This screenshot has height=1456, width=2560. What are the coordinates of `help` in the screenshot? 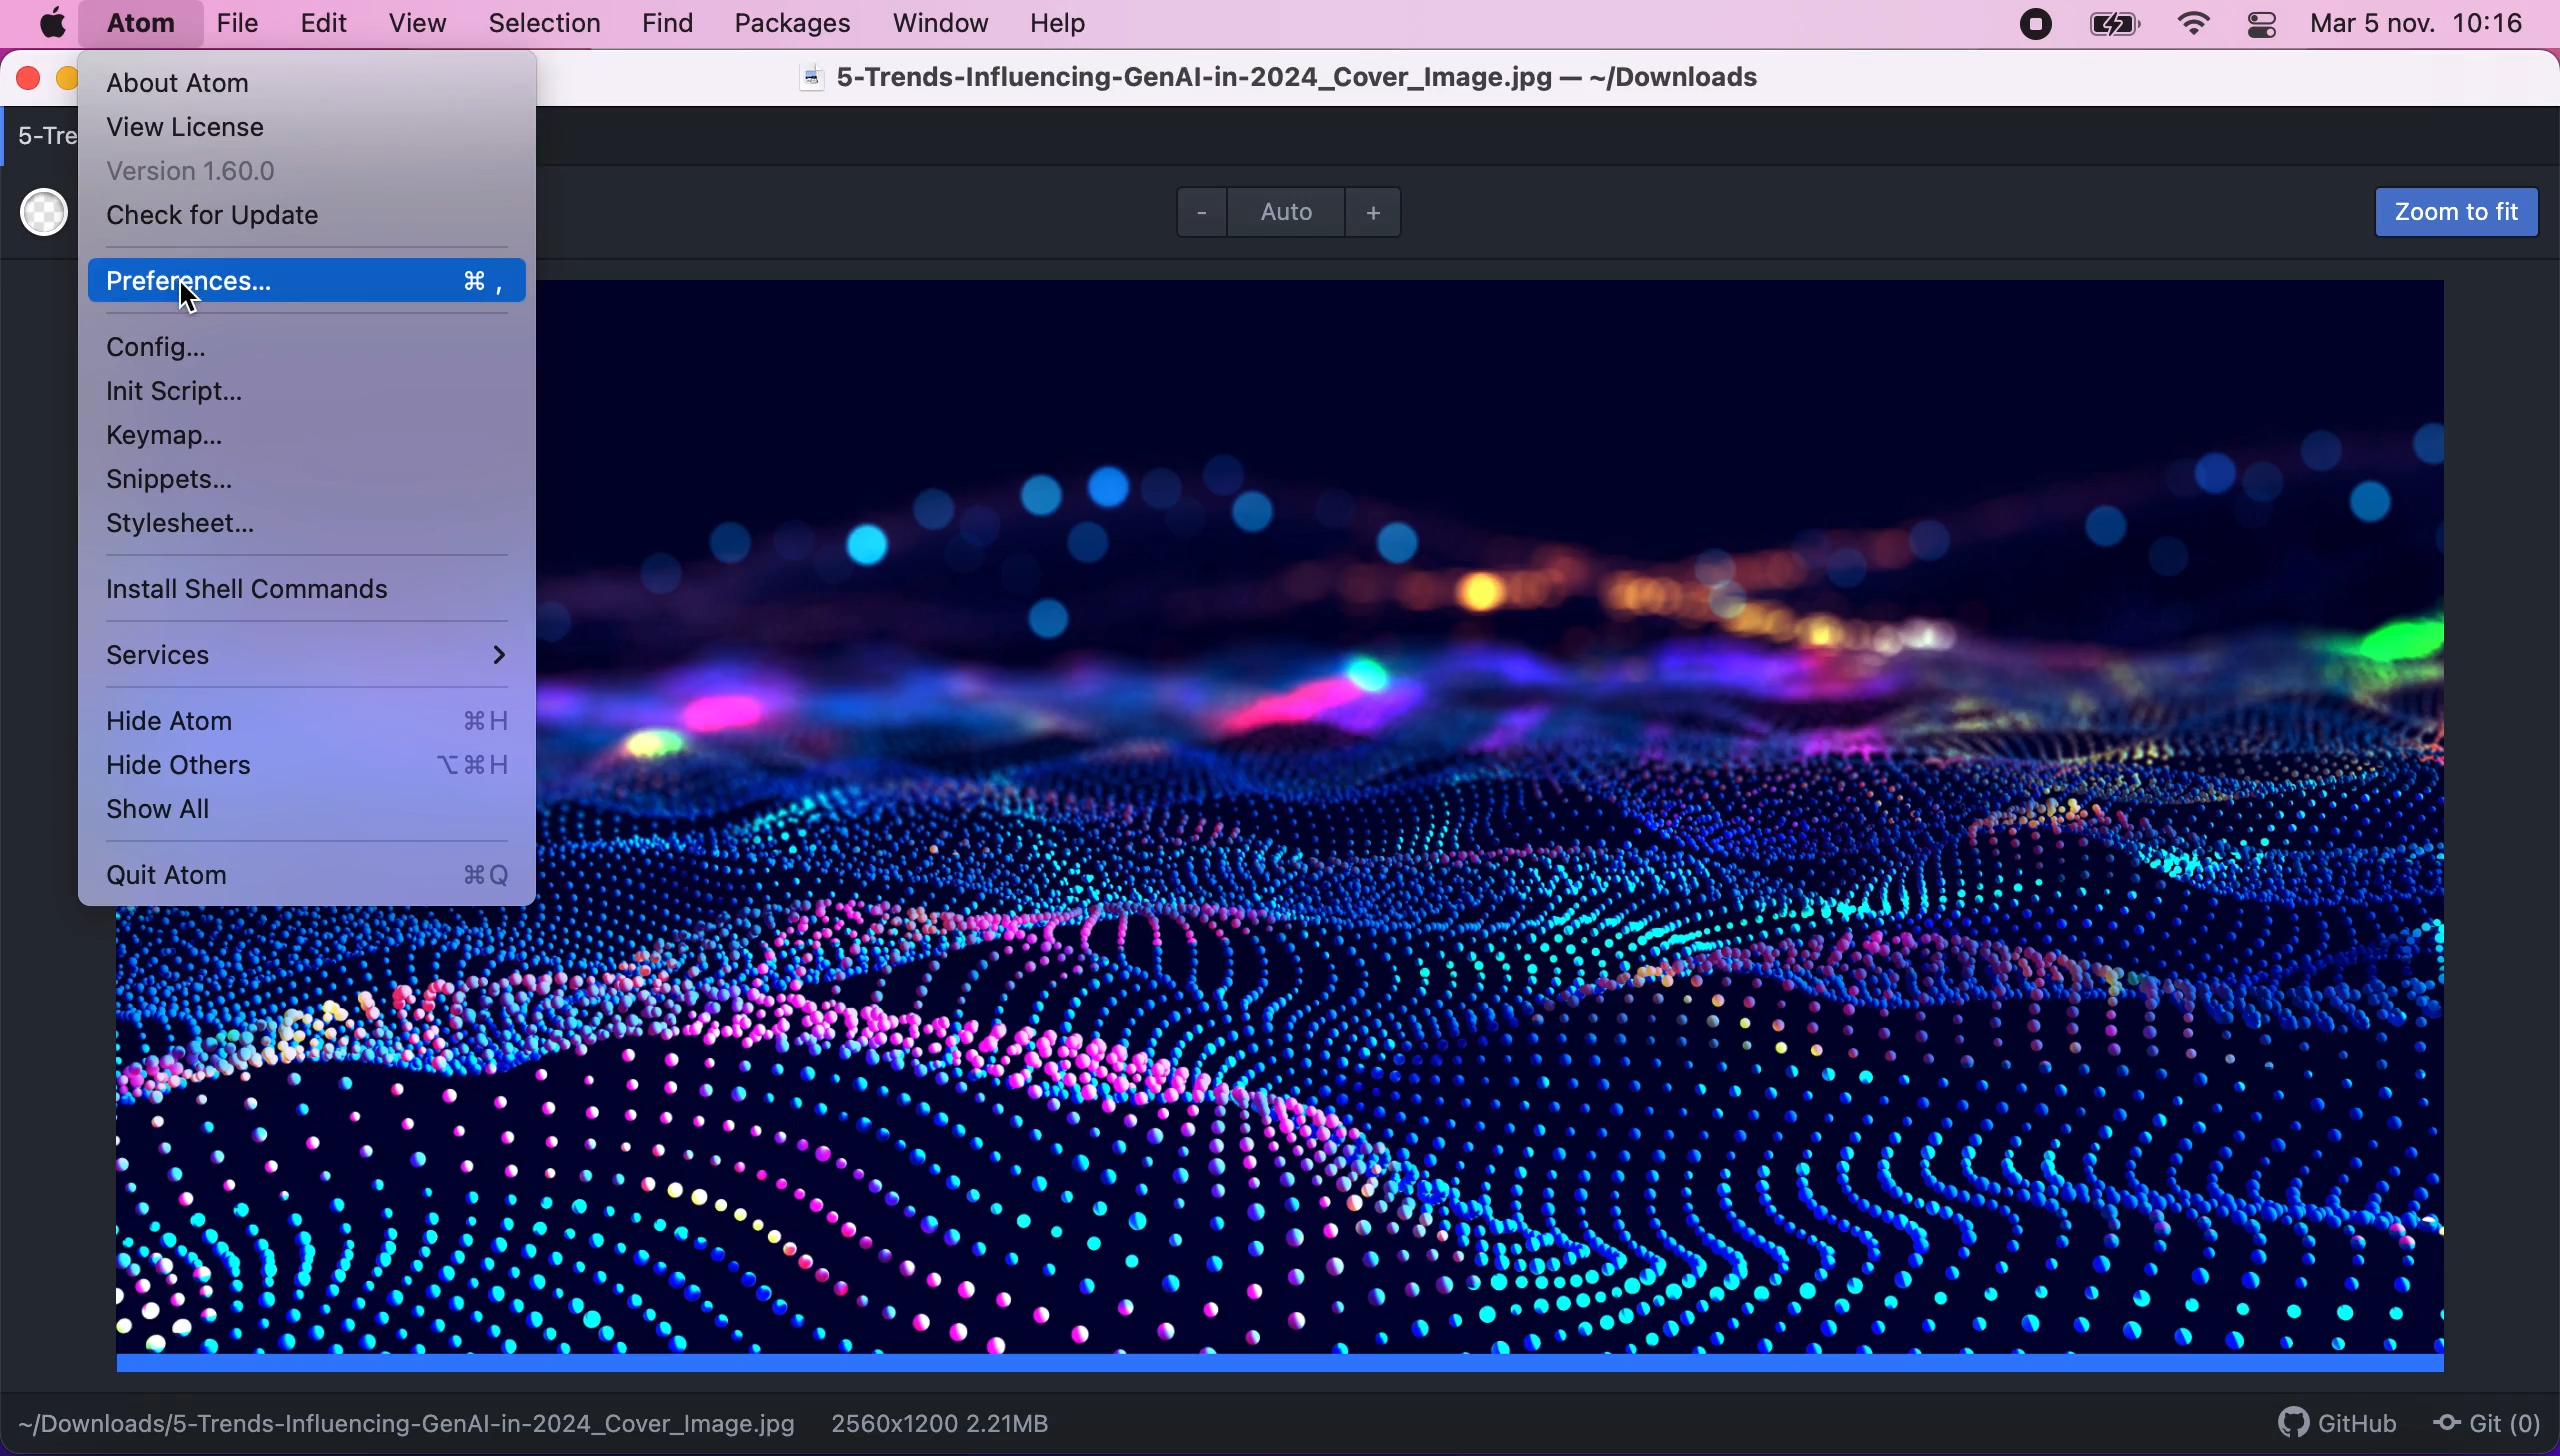 It's located at (1064, 23).